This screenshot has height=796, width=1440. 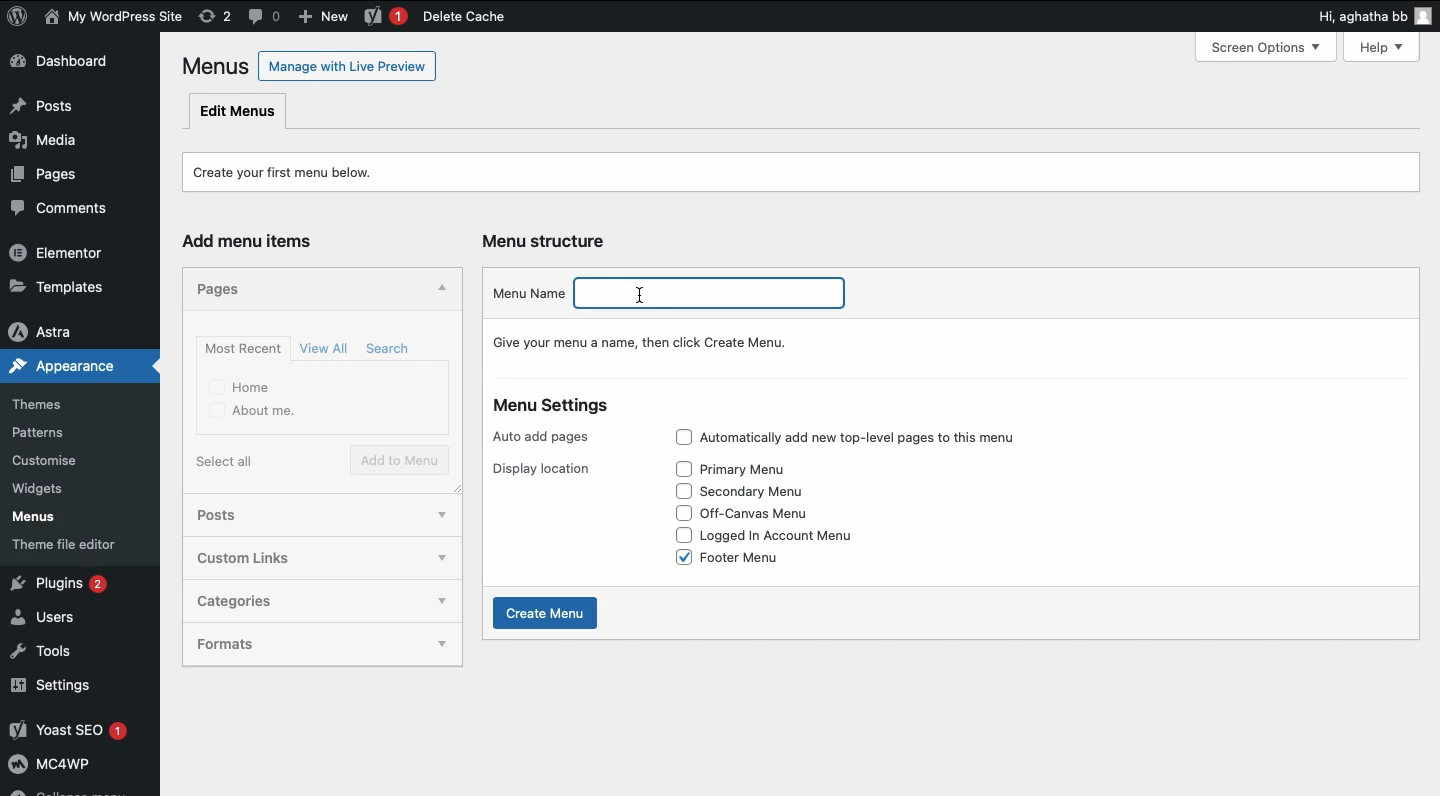 What do you see at coordinates (43, 462) in the screenshot?
I see `Customise` at bounding box center [43, 462].